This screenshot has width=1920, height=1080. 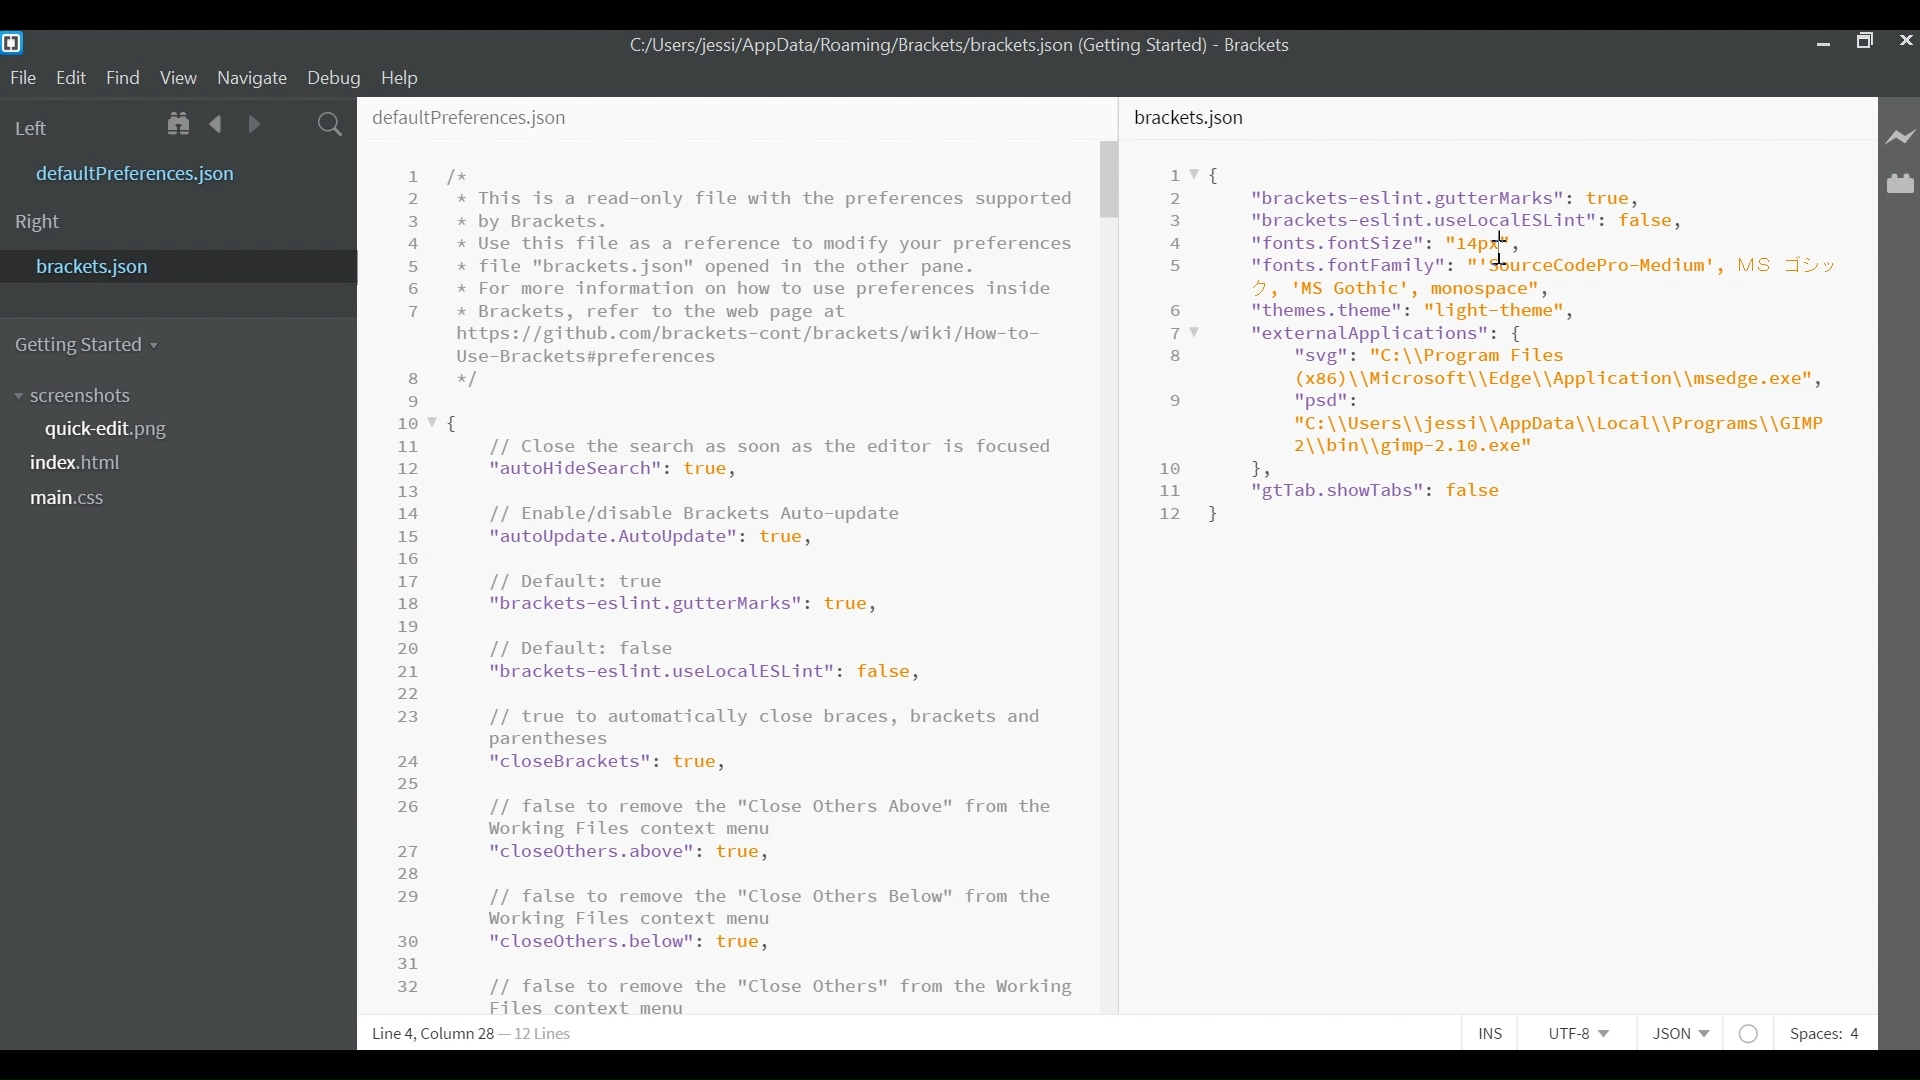 What do you see at coordinates (82, 464) in the screenshot?
I see `index.html` at bounding box center [82, 464].